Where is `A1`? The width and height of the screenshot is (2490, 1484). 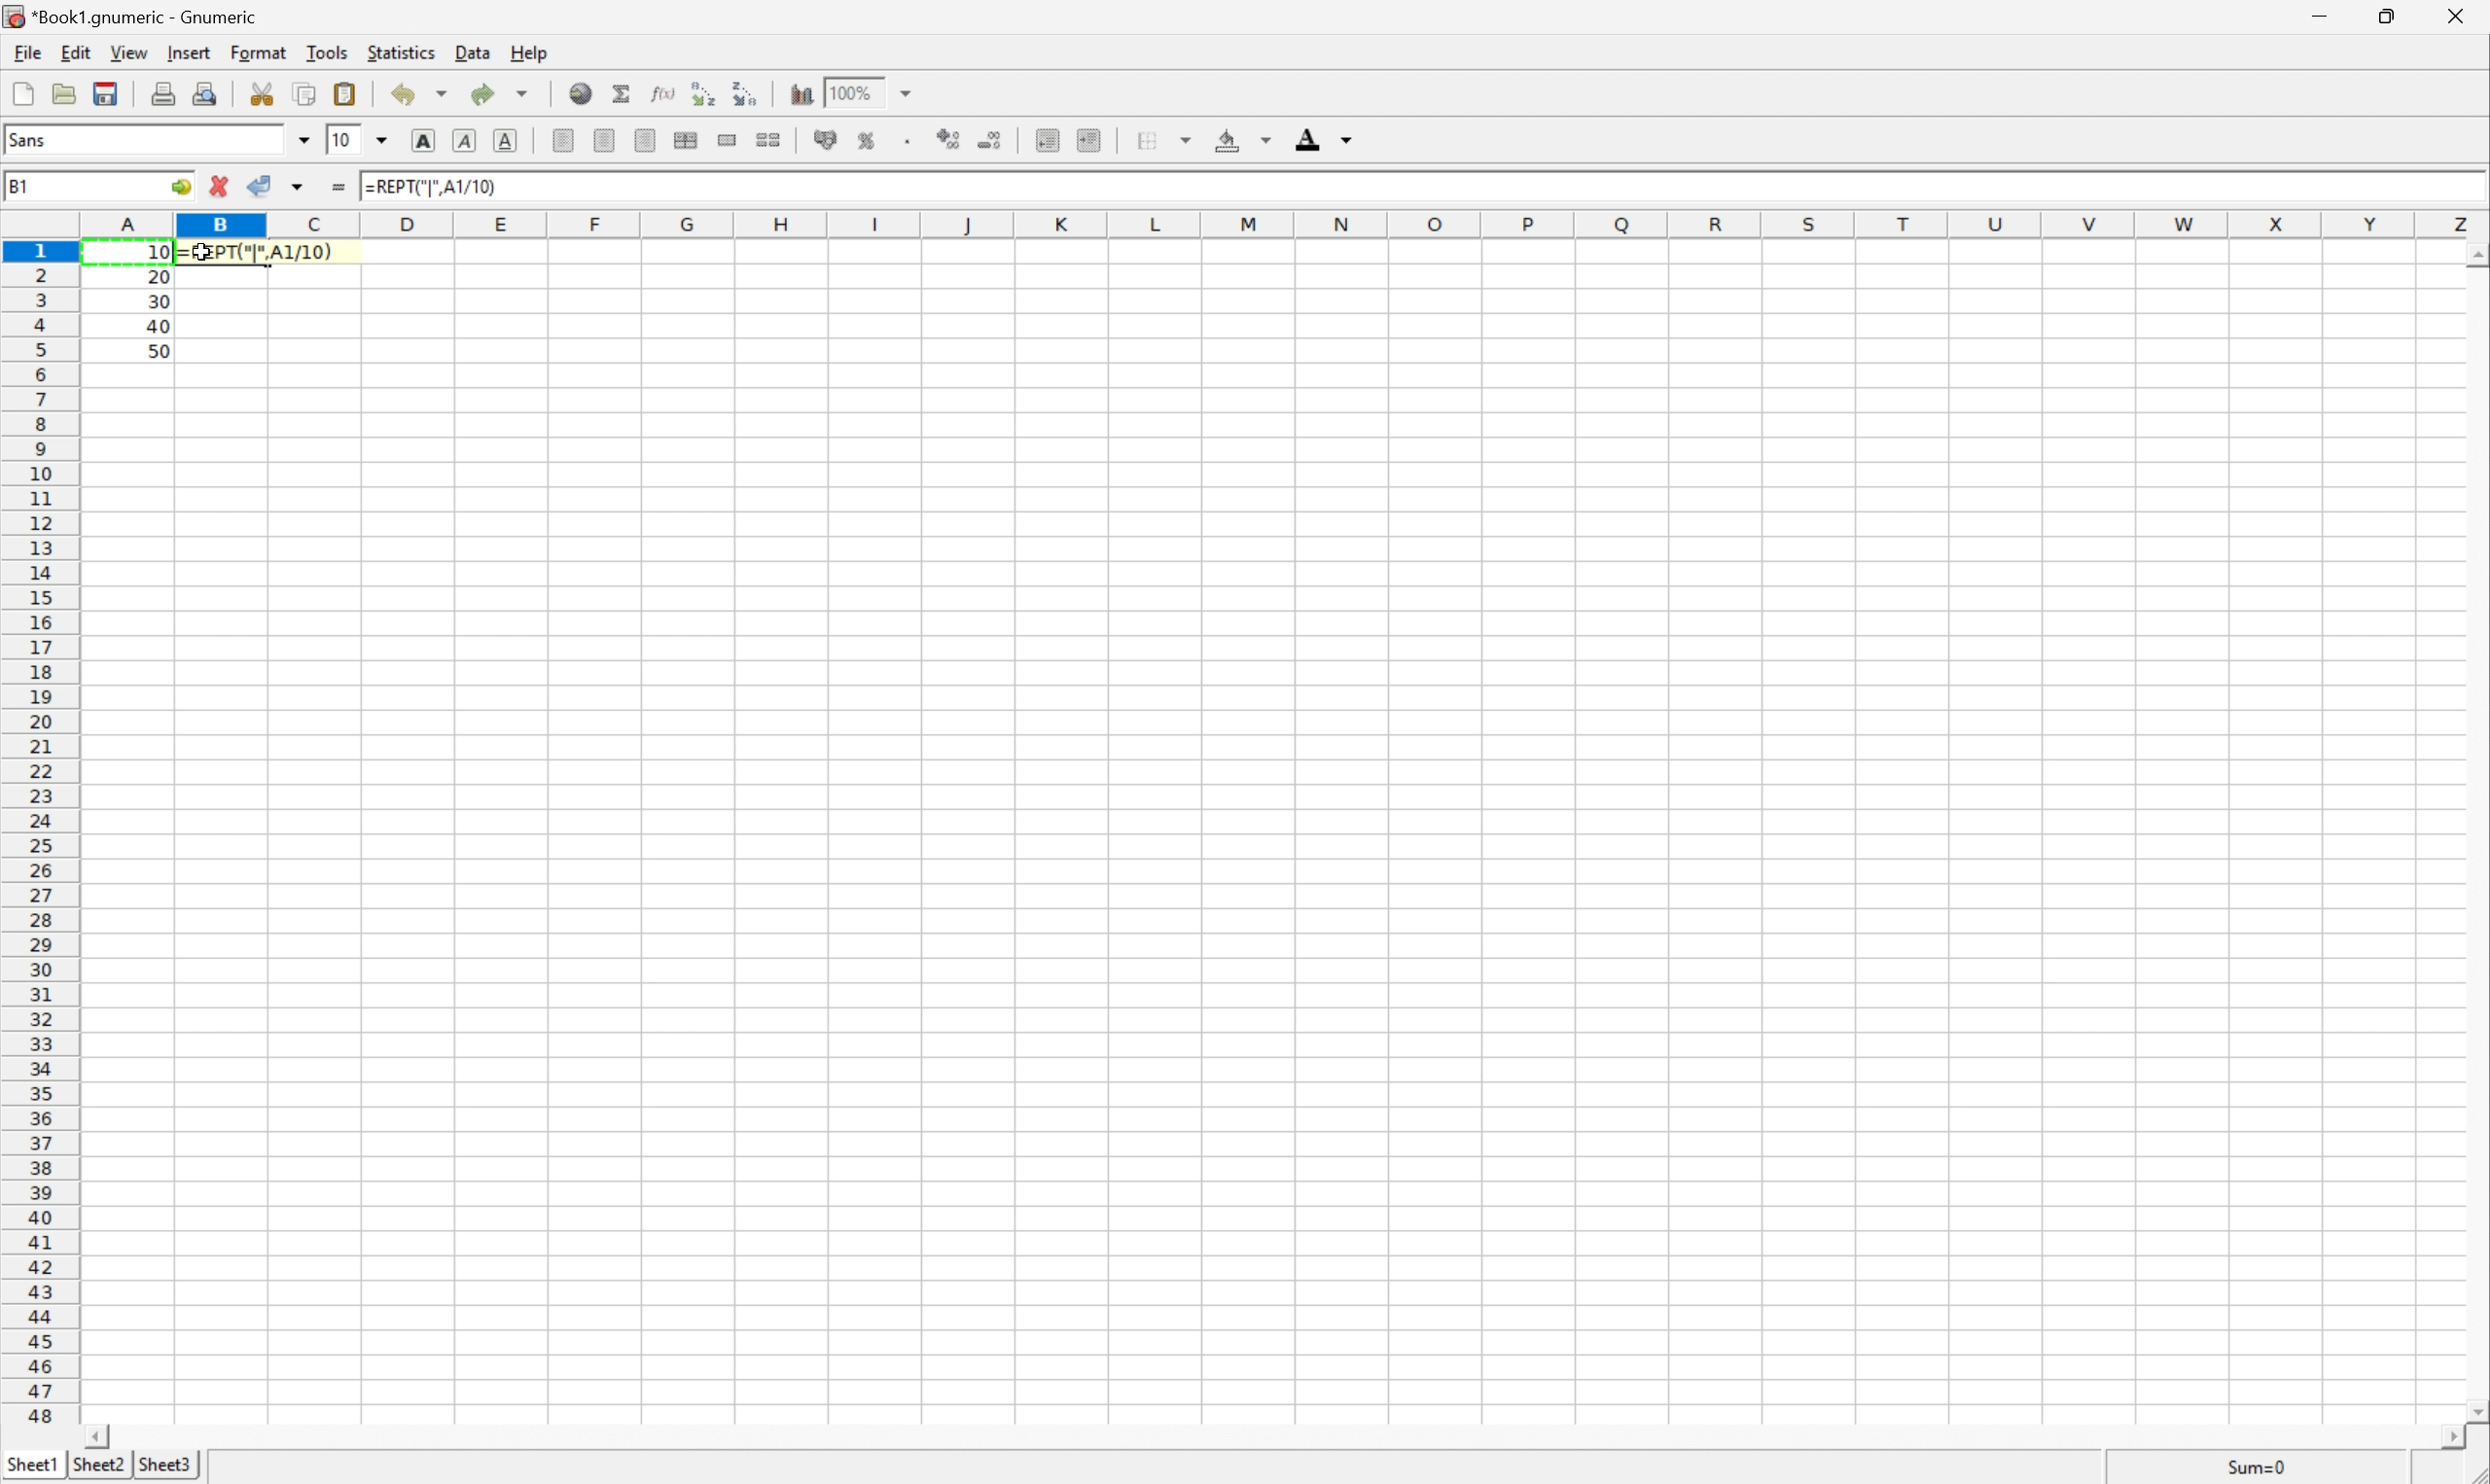 A1 is located at coordinates (25, 188).